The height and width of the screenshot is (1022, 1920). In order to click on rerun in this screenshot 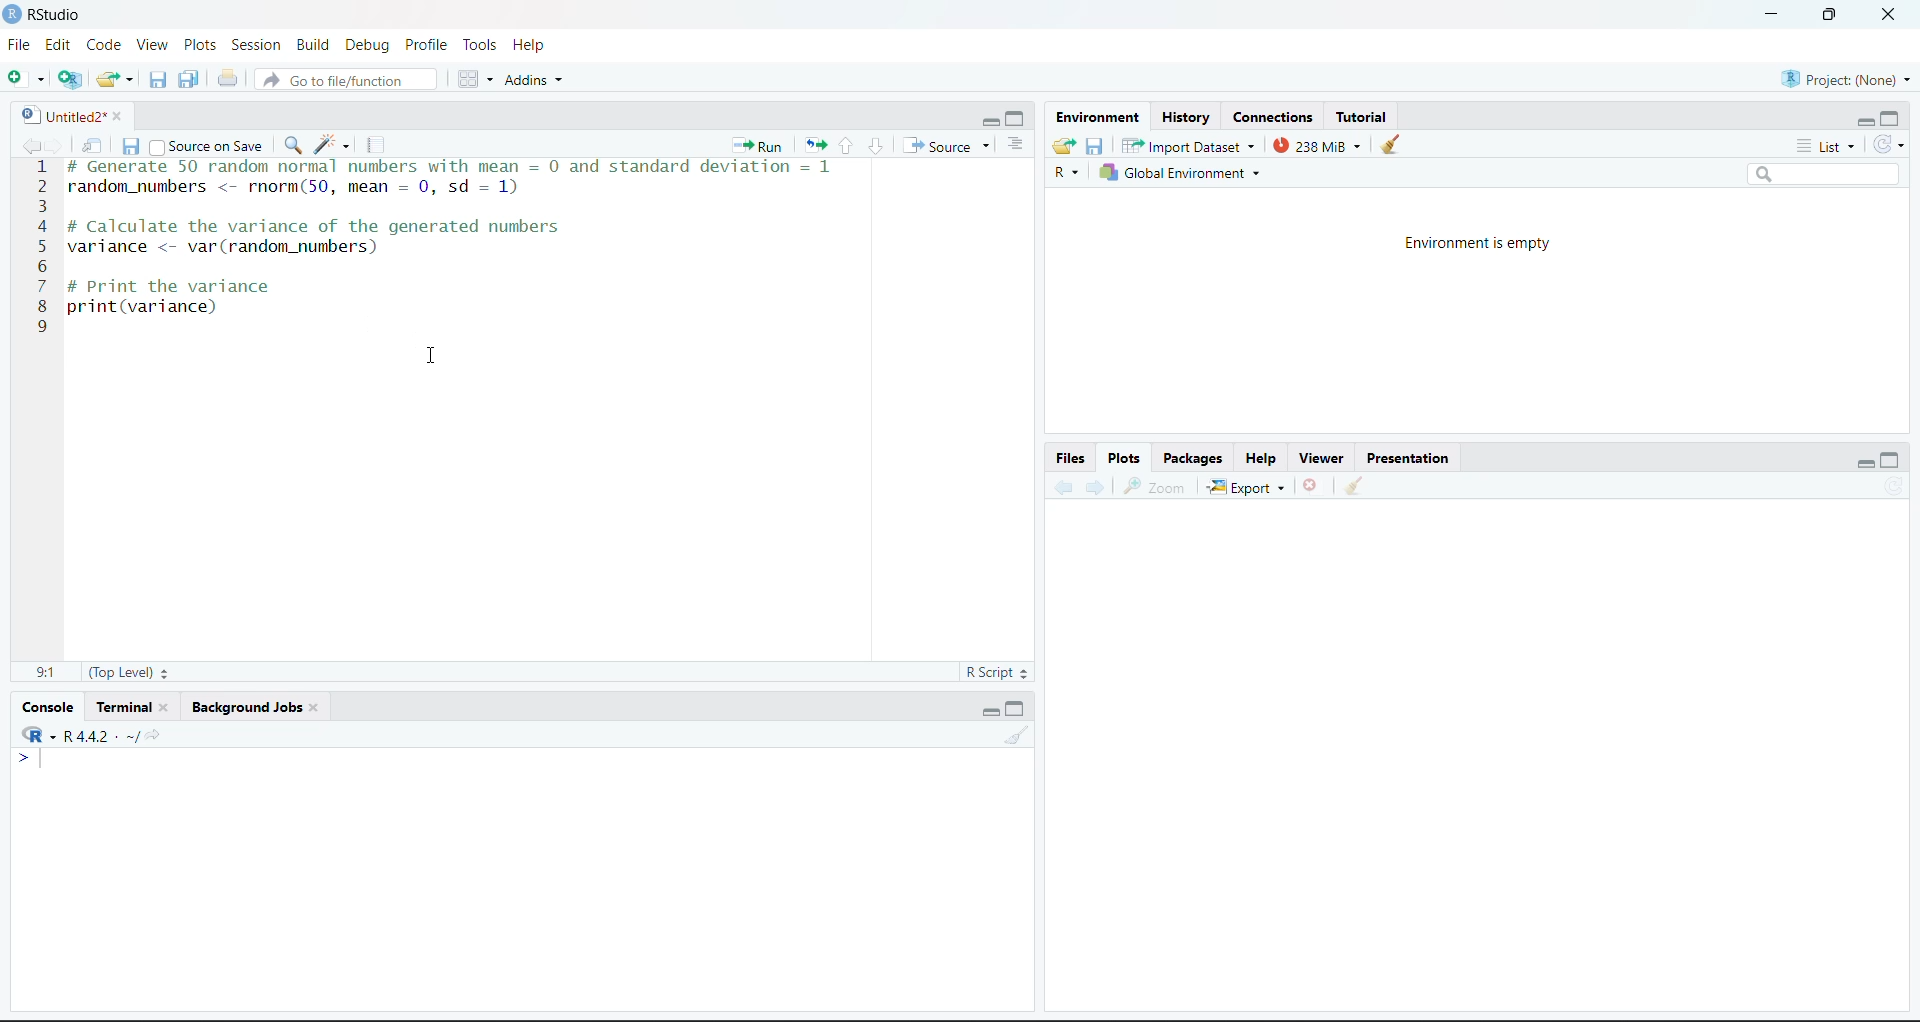, I will do `click(815, 147)`.